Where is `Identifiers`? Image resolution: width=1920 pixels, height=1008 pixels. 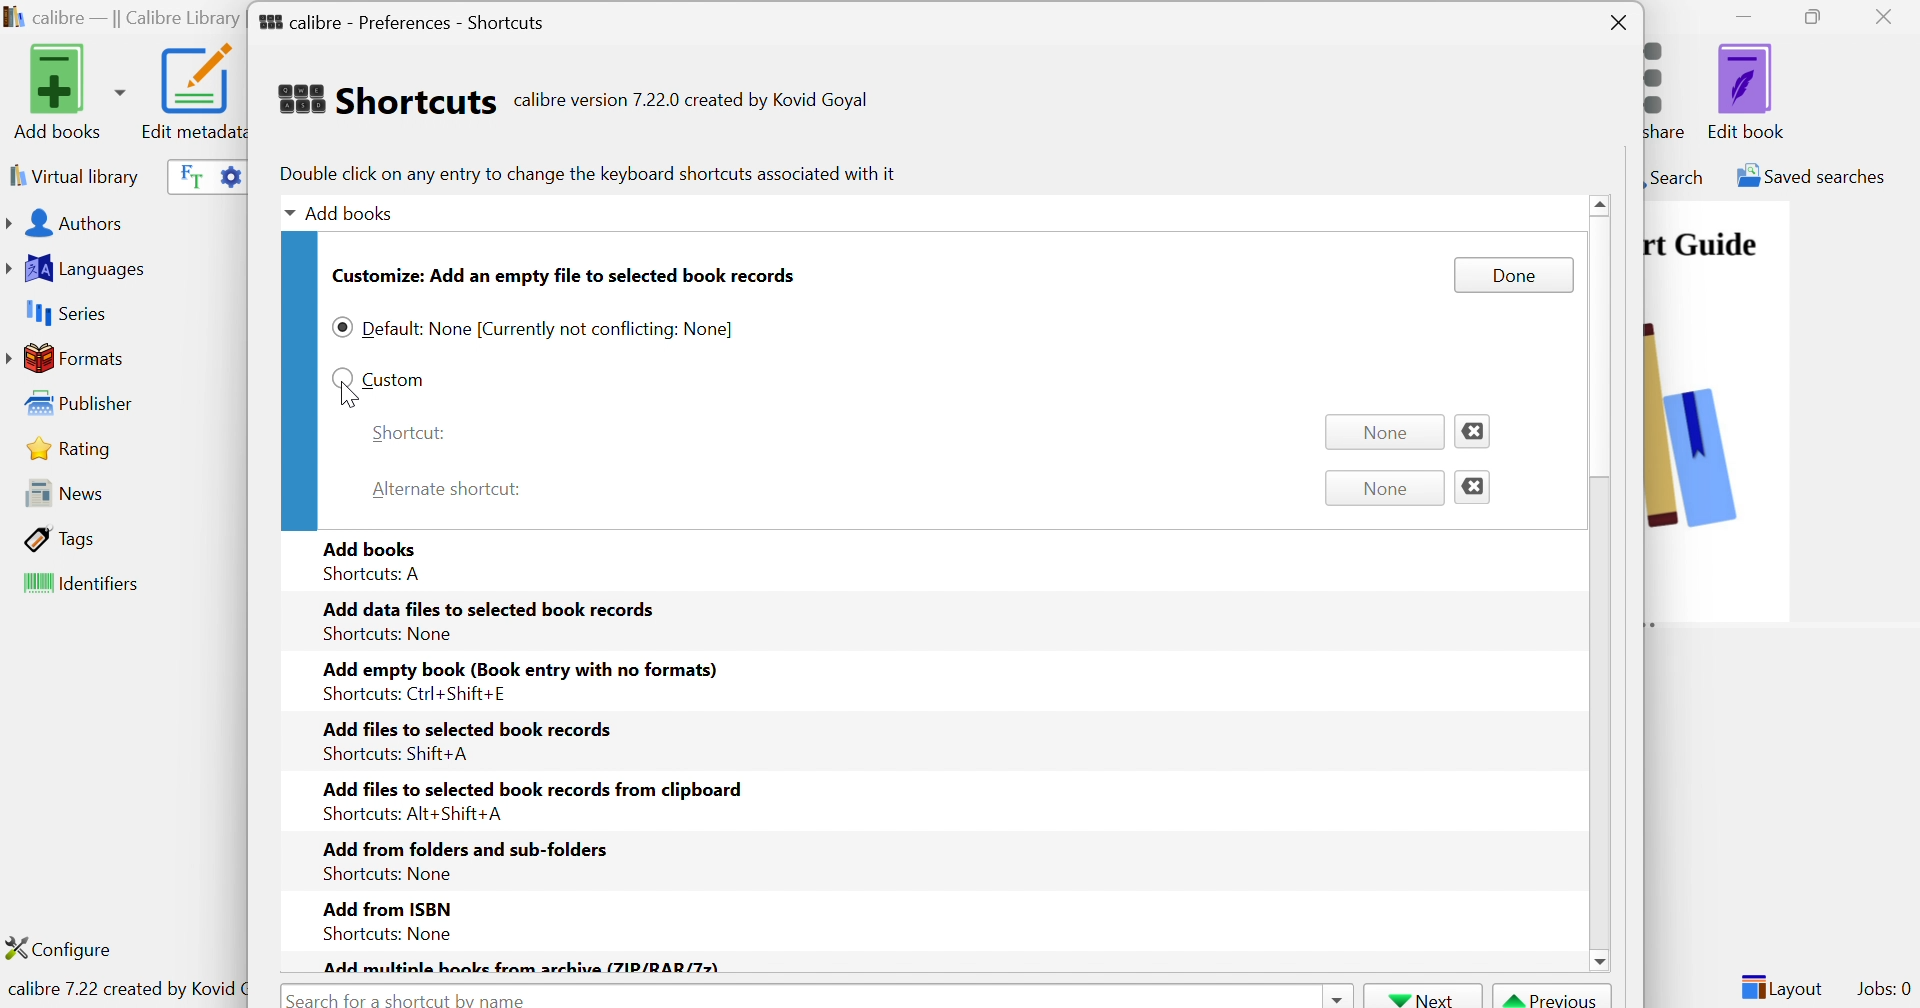 Identifiers is located at coordinates (85, 585).